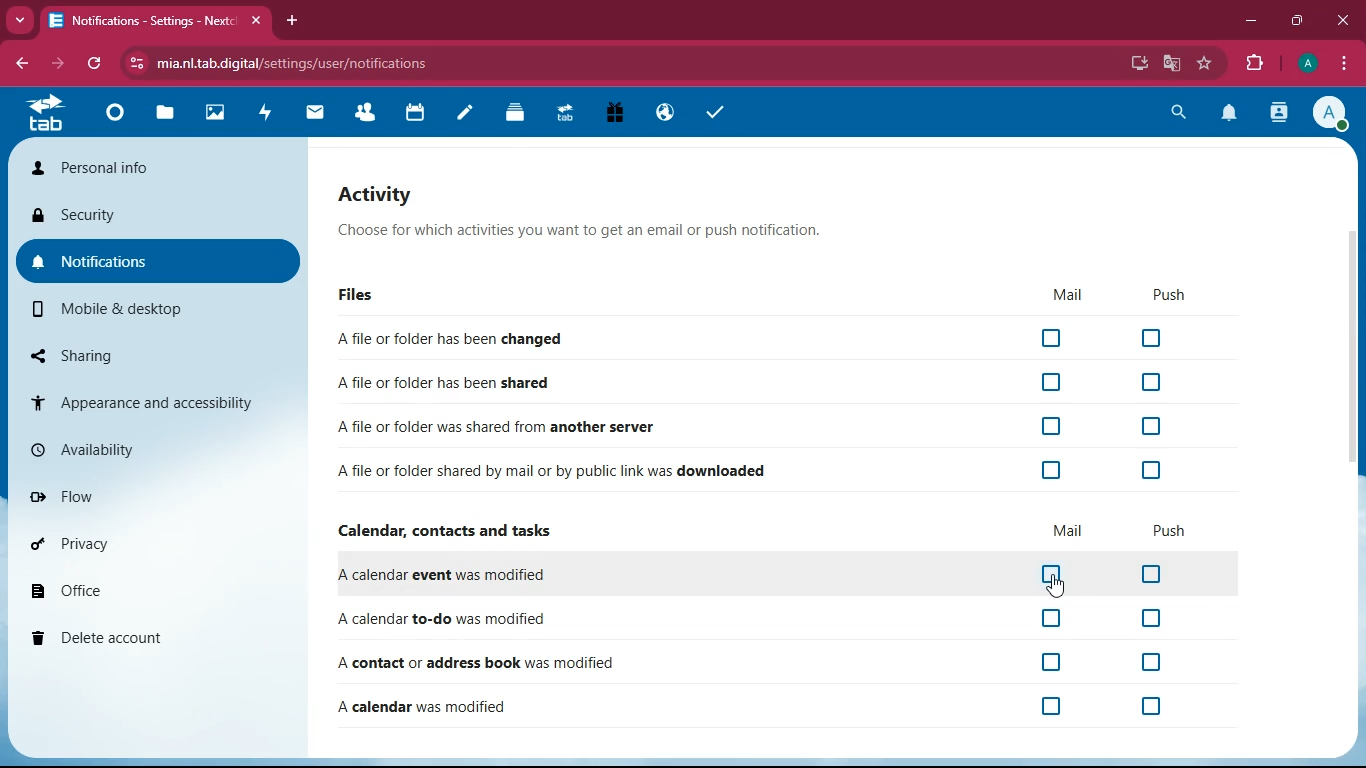  What do you see at coordinates (1356, 343) in the screenshot?
I see `scroll bar` at bounding box center [1356, 343].